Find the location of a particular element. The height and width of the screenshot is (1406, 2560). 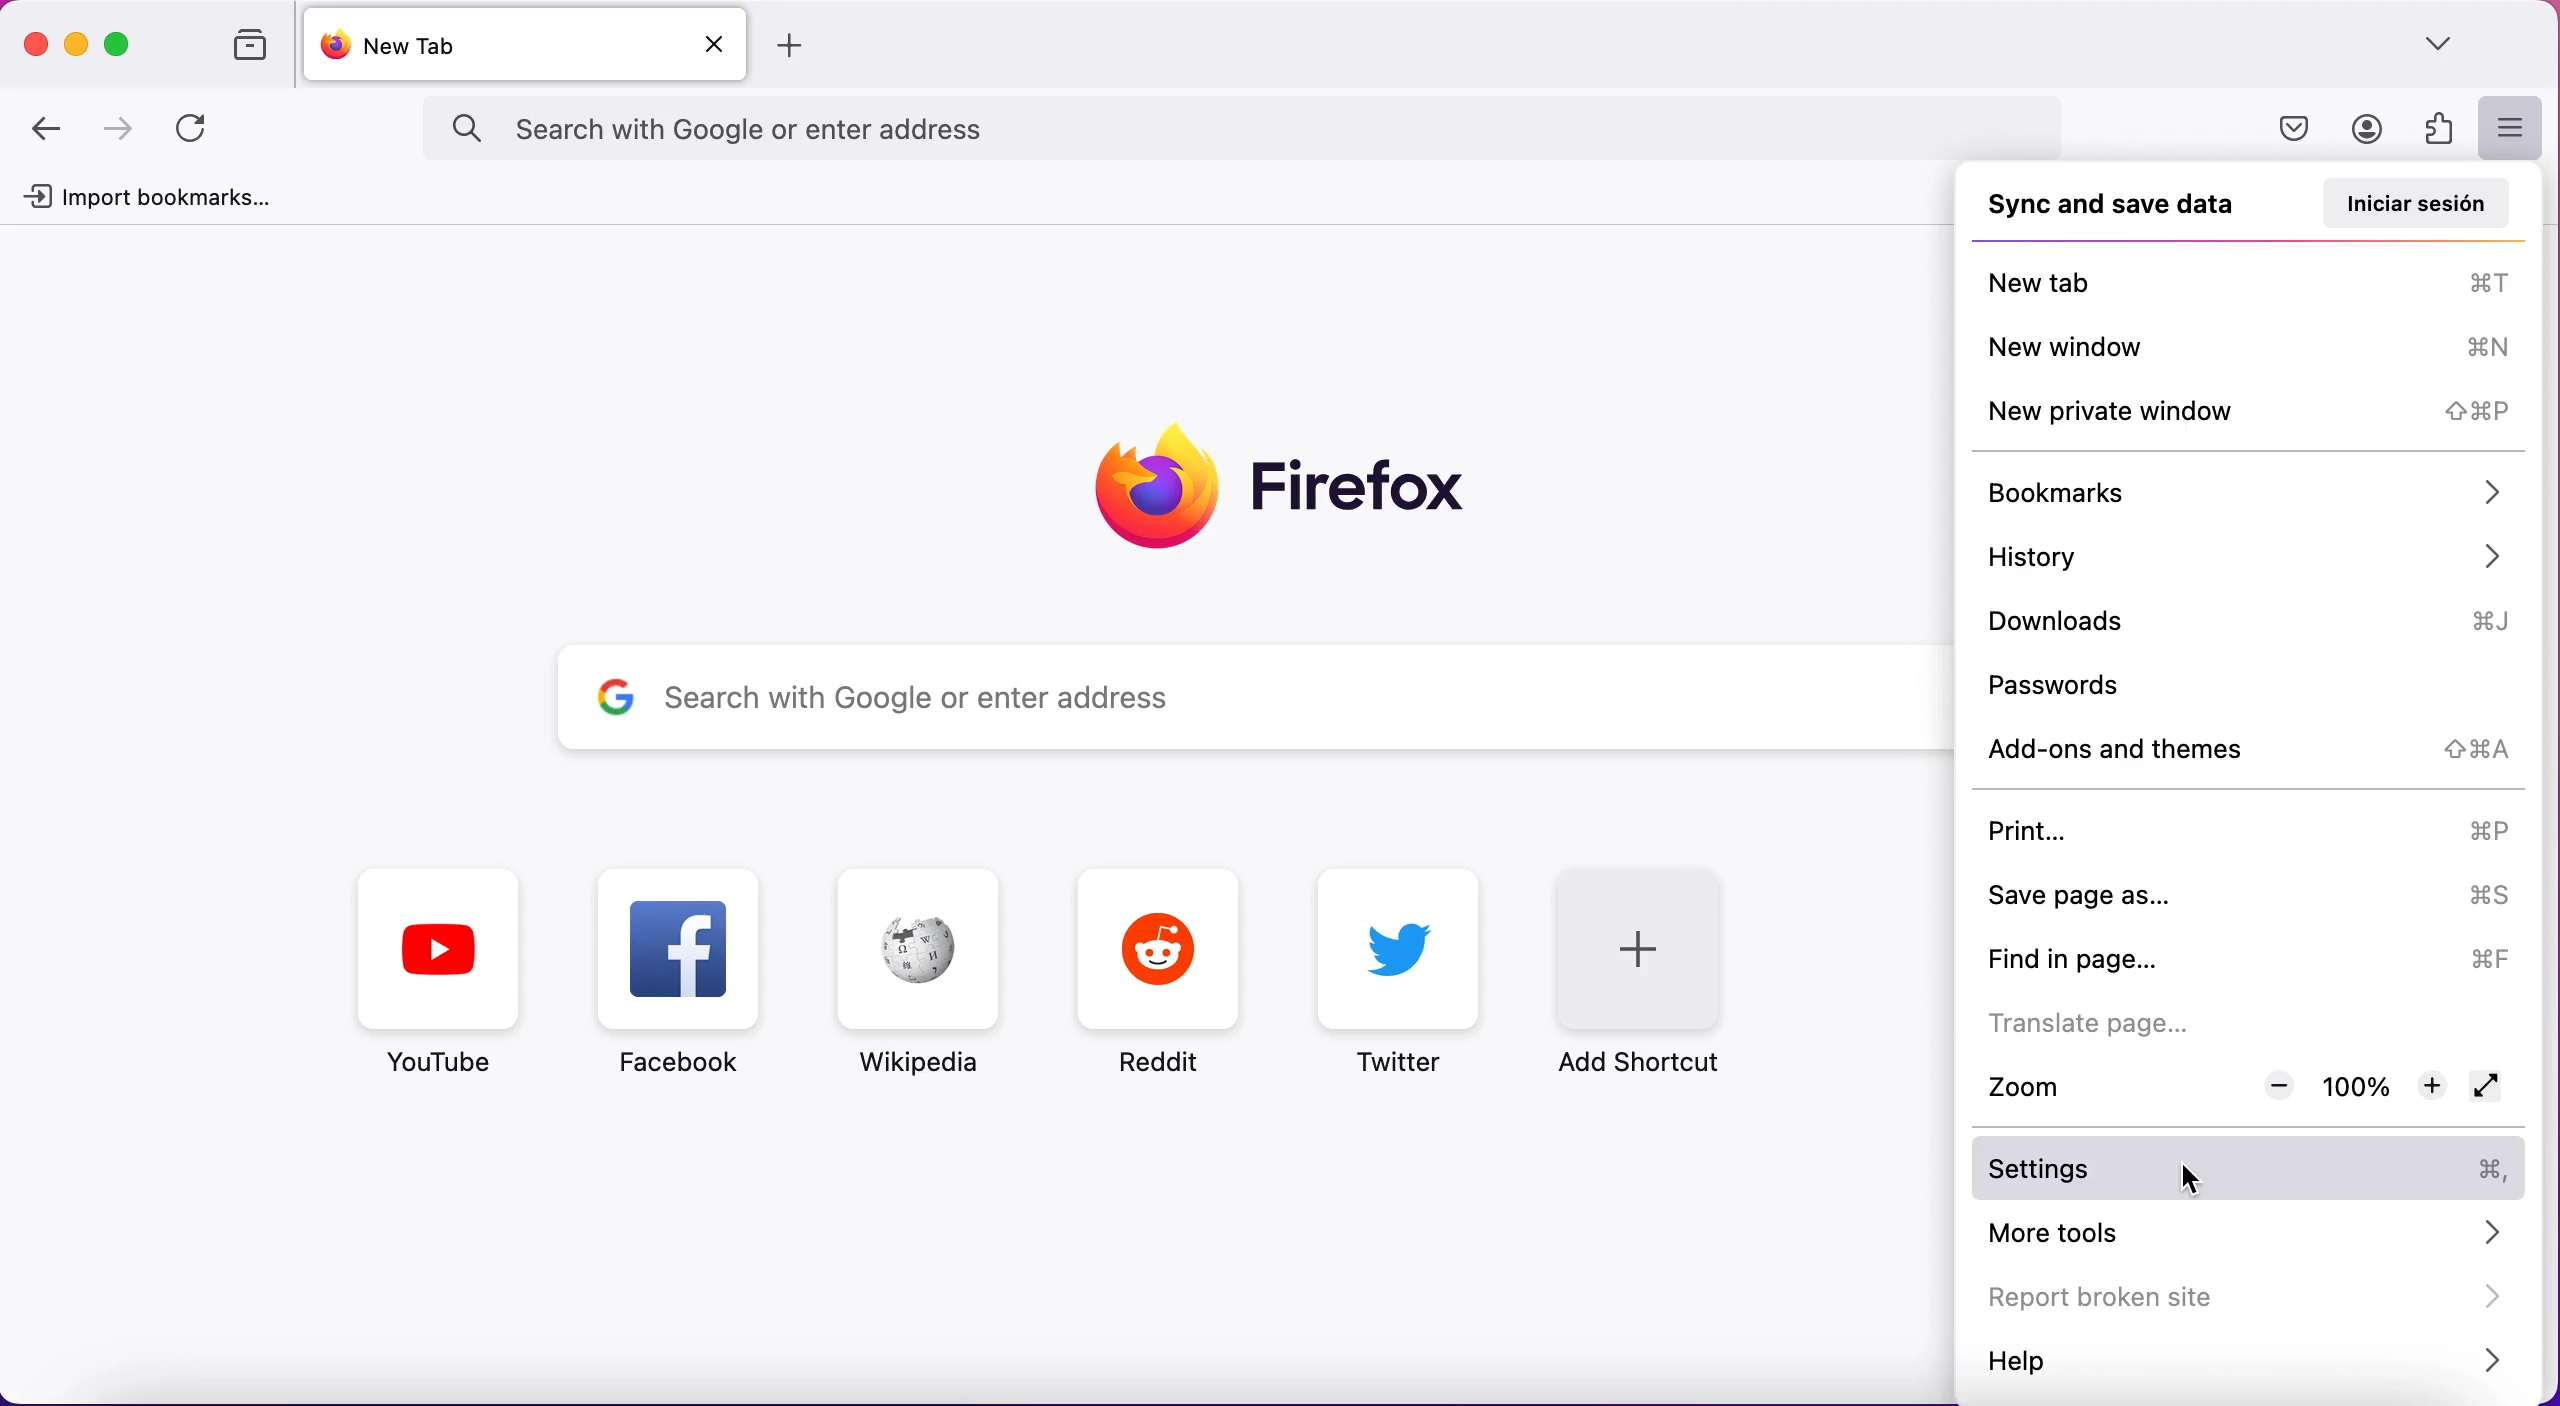

iniciar sesion is located at coordinates (2411, 202).